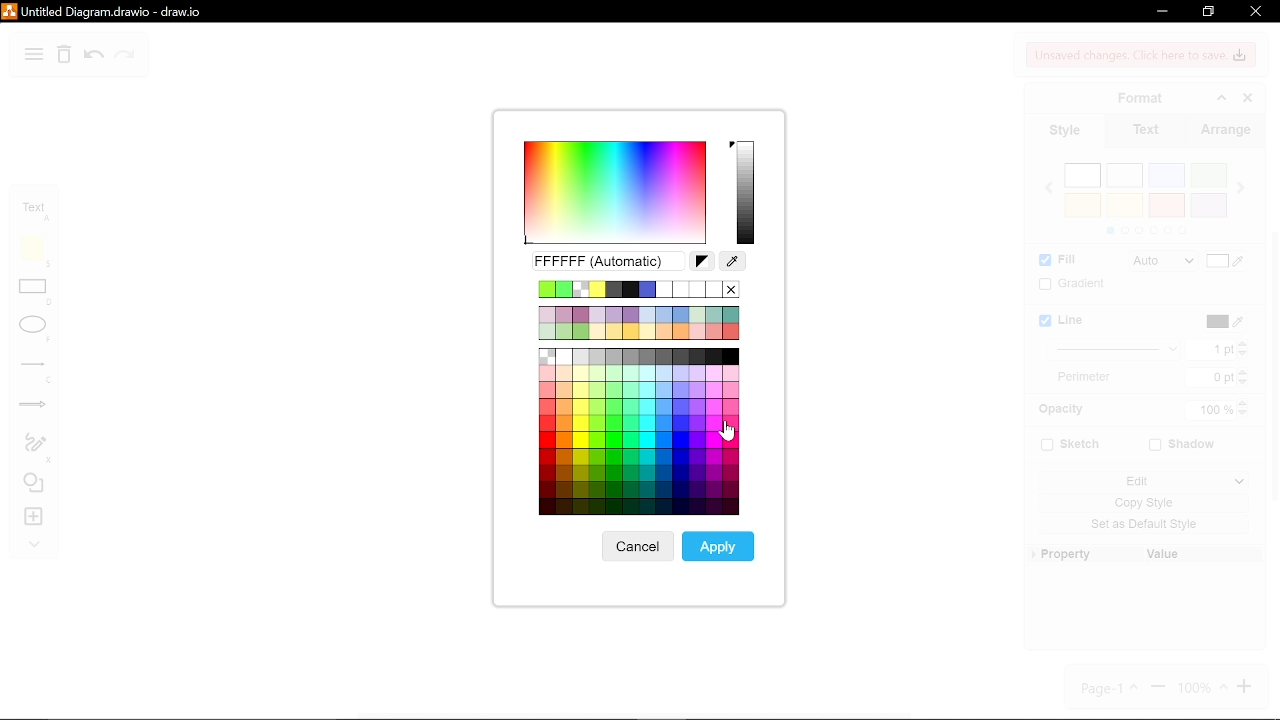 Image resolution: width=1280 pixels, height=720 pixels. I want to click on minimize, so click(1161, 11).